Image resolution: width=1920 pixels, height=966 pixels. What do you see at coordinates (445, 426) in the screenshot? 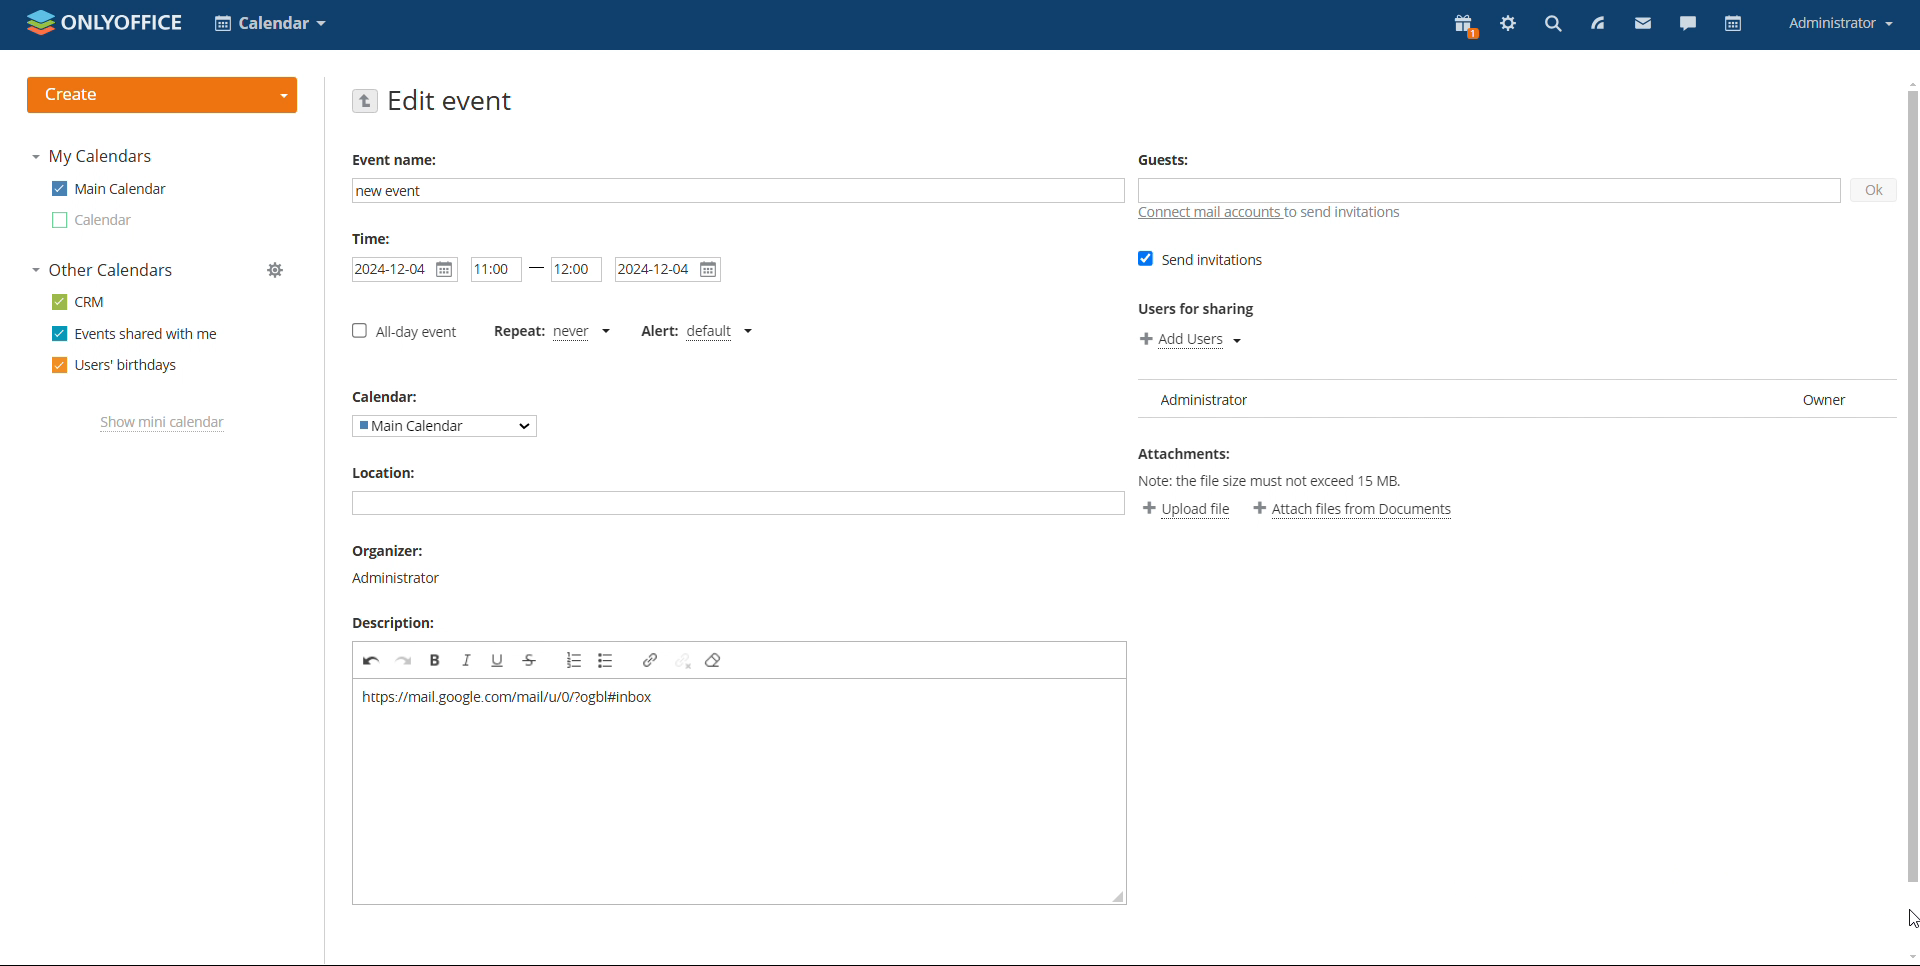
I see `select calendar` at bounding box center [445, 426].